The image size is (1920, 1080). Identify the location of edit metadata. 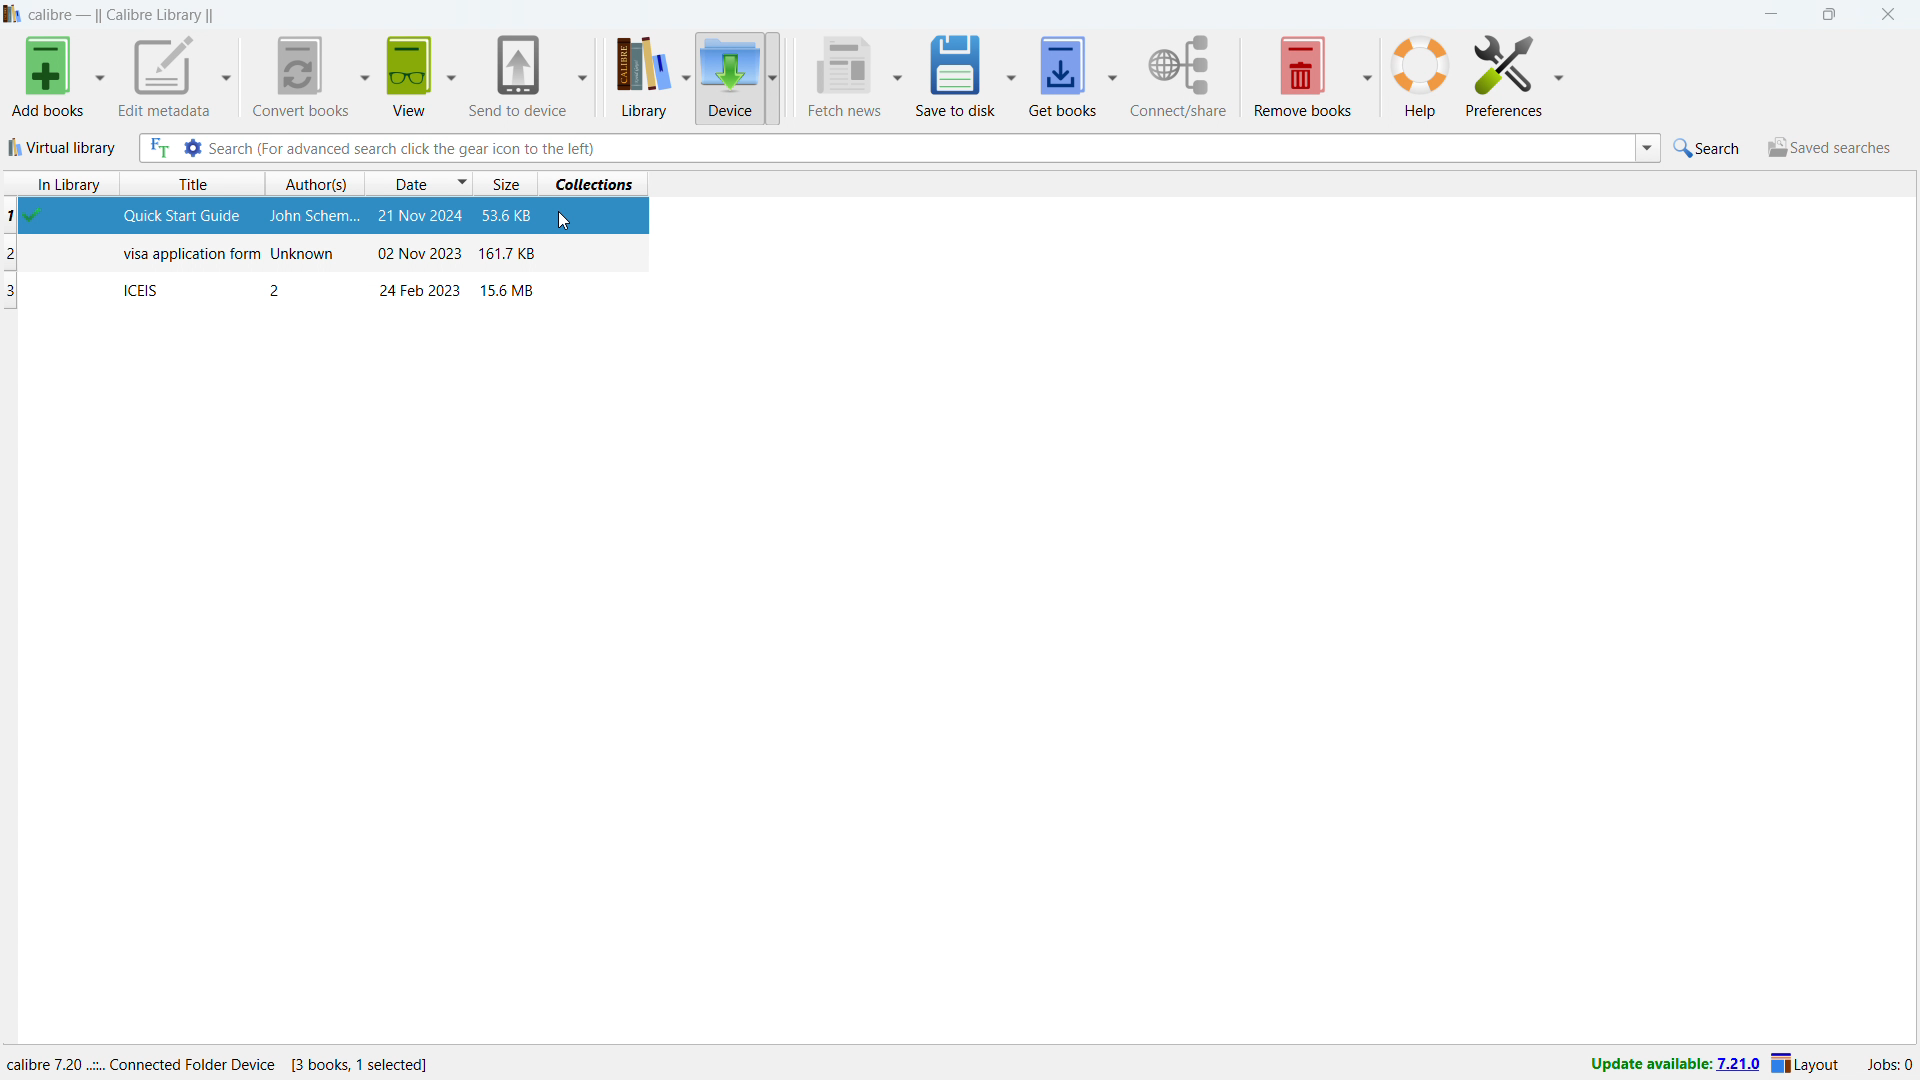
(164, 77).